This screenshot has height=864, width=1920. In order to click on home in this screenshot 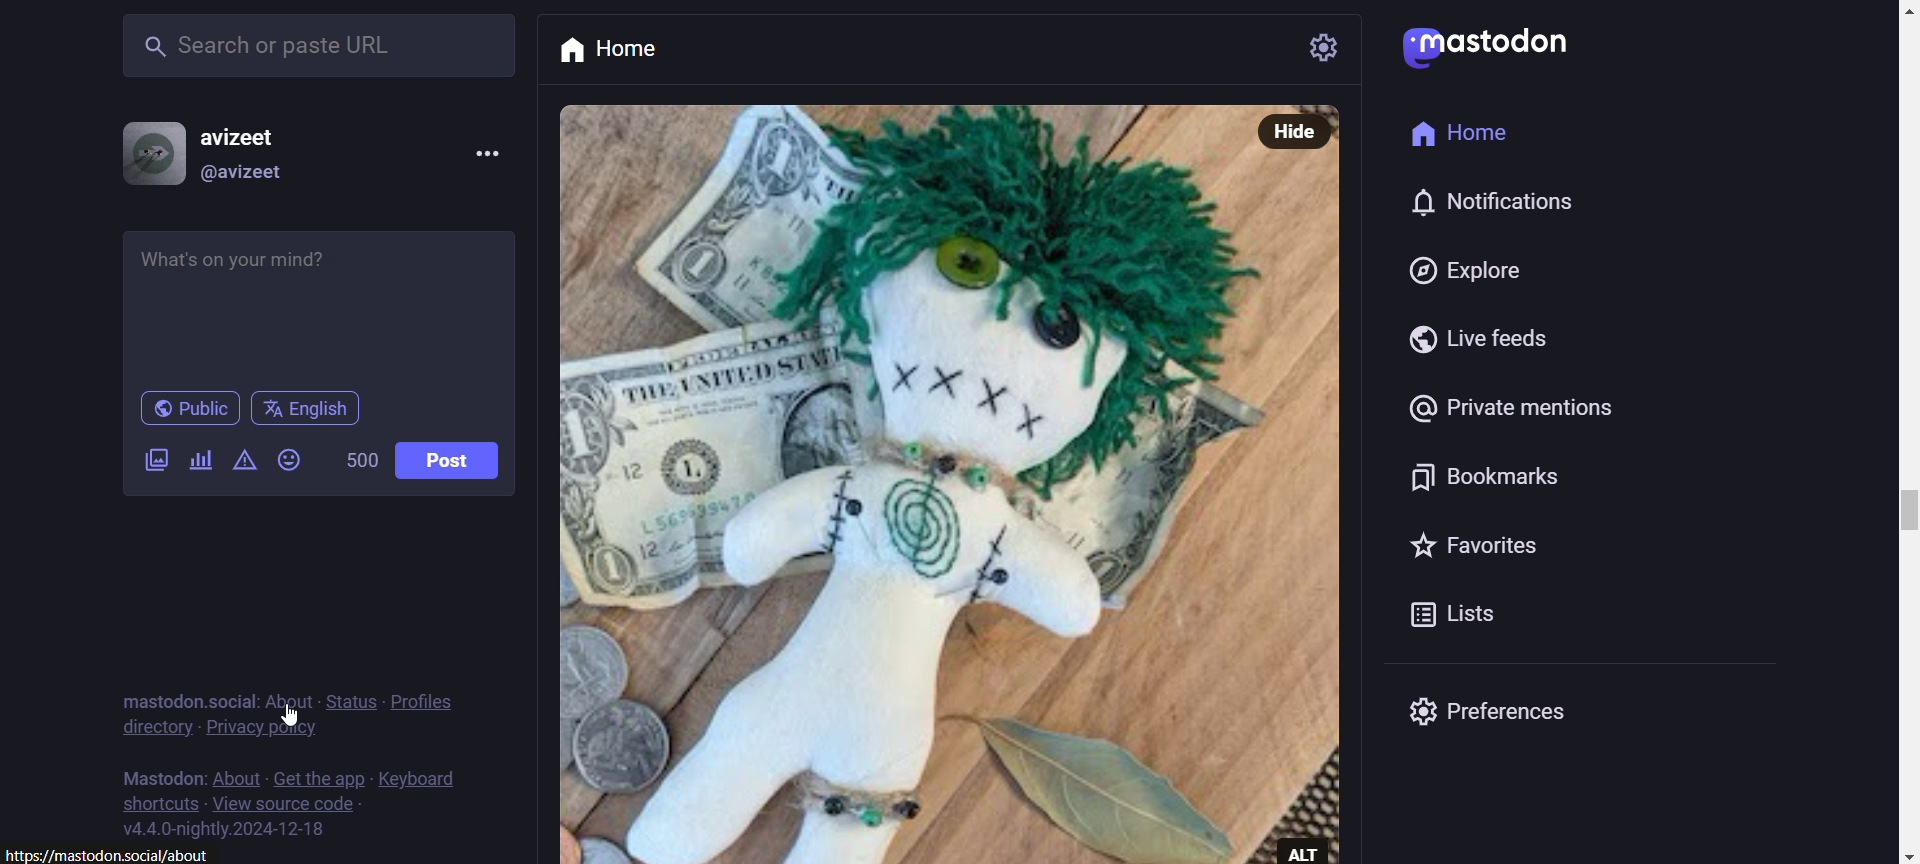, I will do `click(633, 49)`.